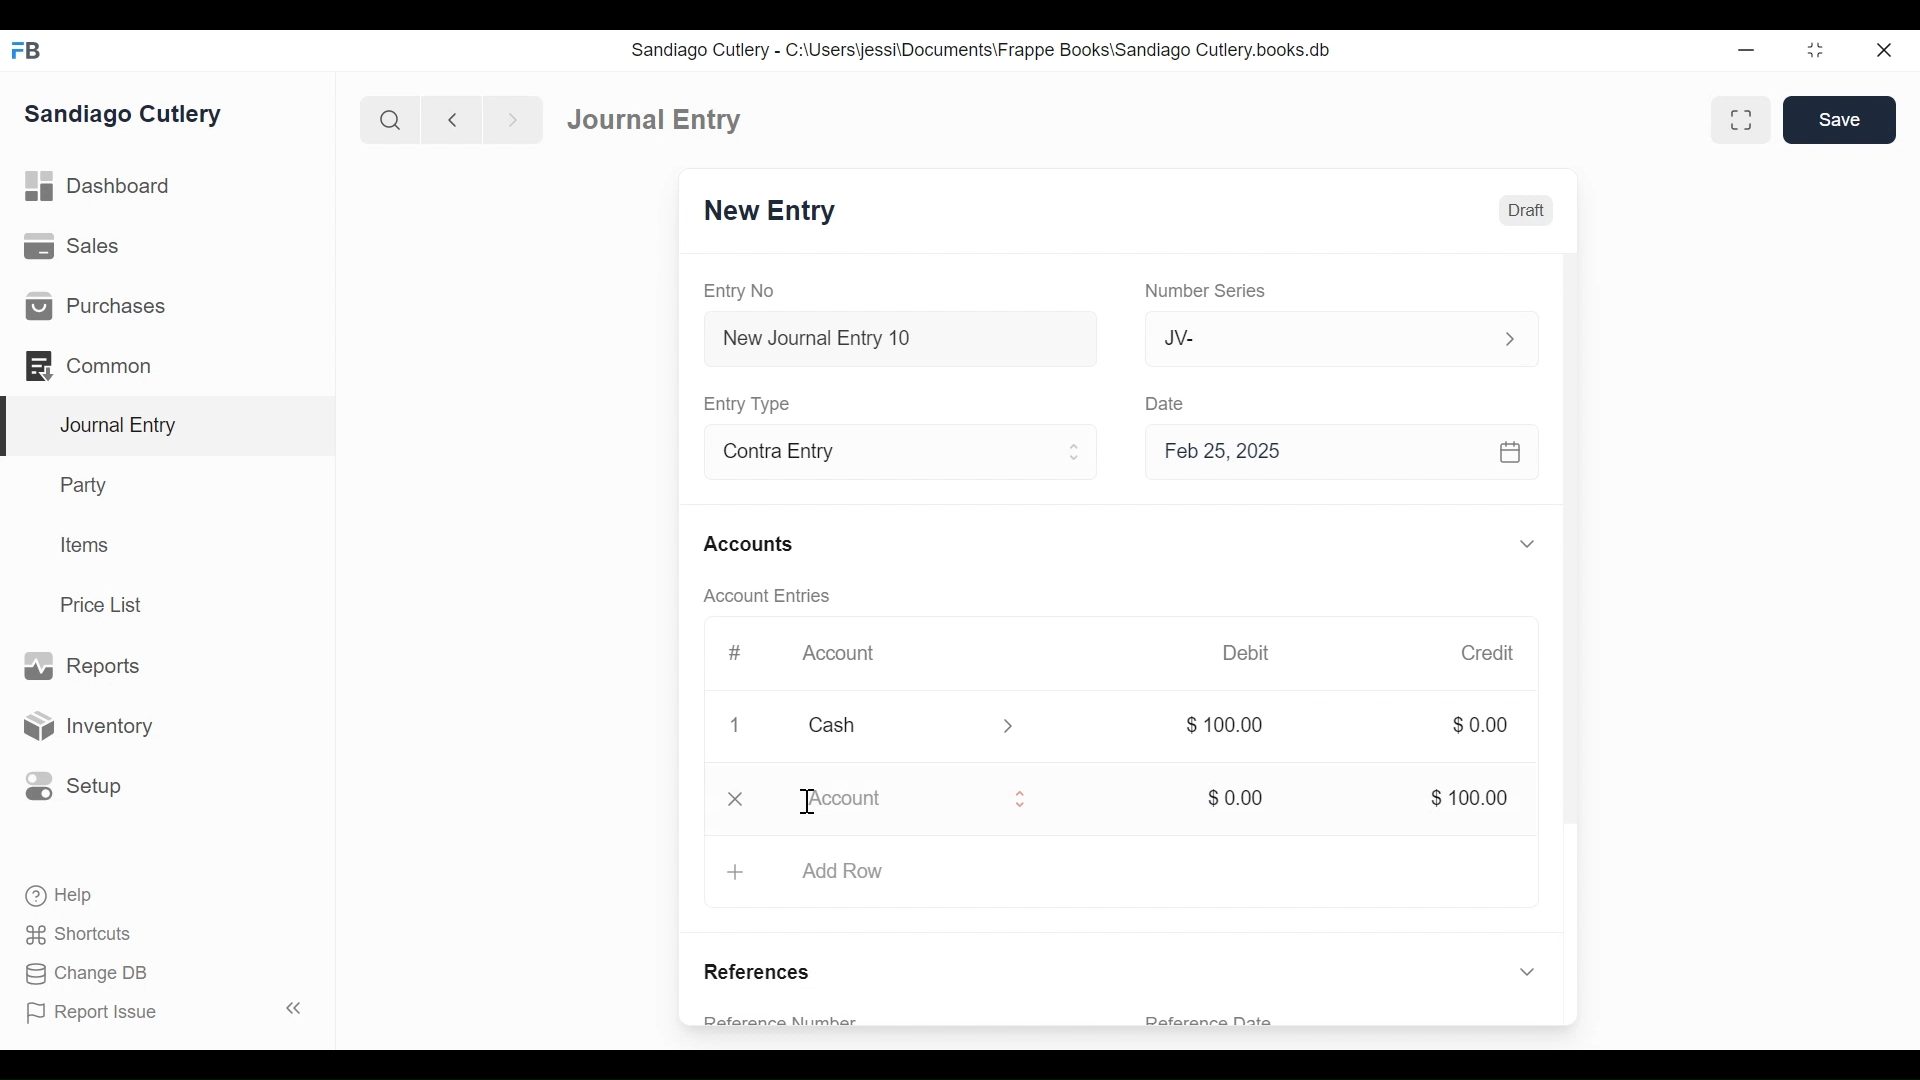 This screenshot has height=1080, width=1920. What do you see at coordinates (739, 651) in the screenshot?
I see `#` at bounding box center [739, 651].